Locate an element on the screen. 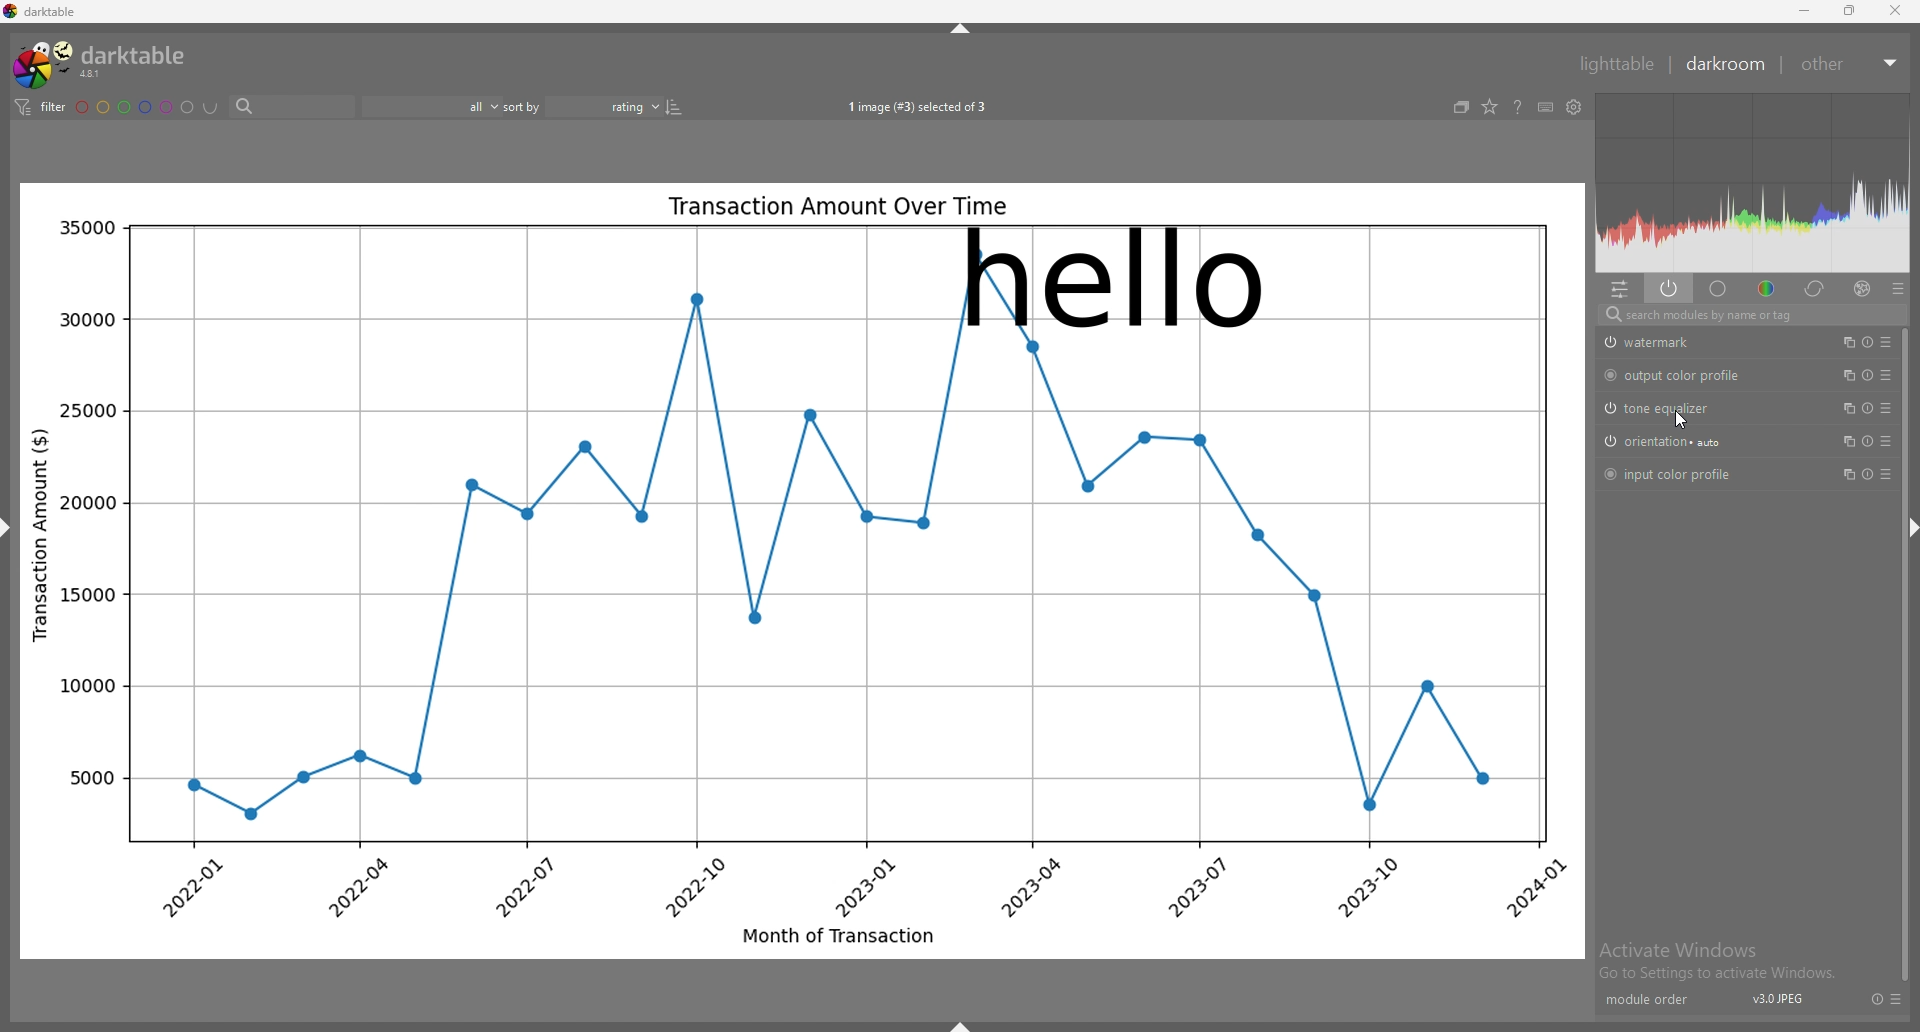  35000 is located at coordinates (86, 228).